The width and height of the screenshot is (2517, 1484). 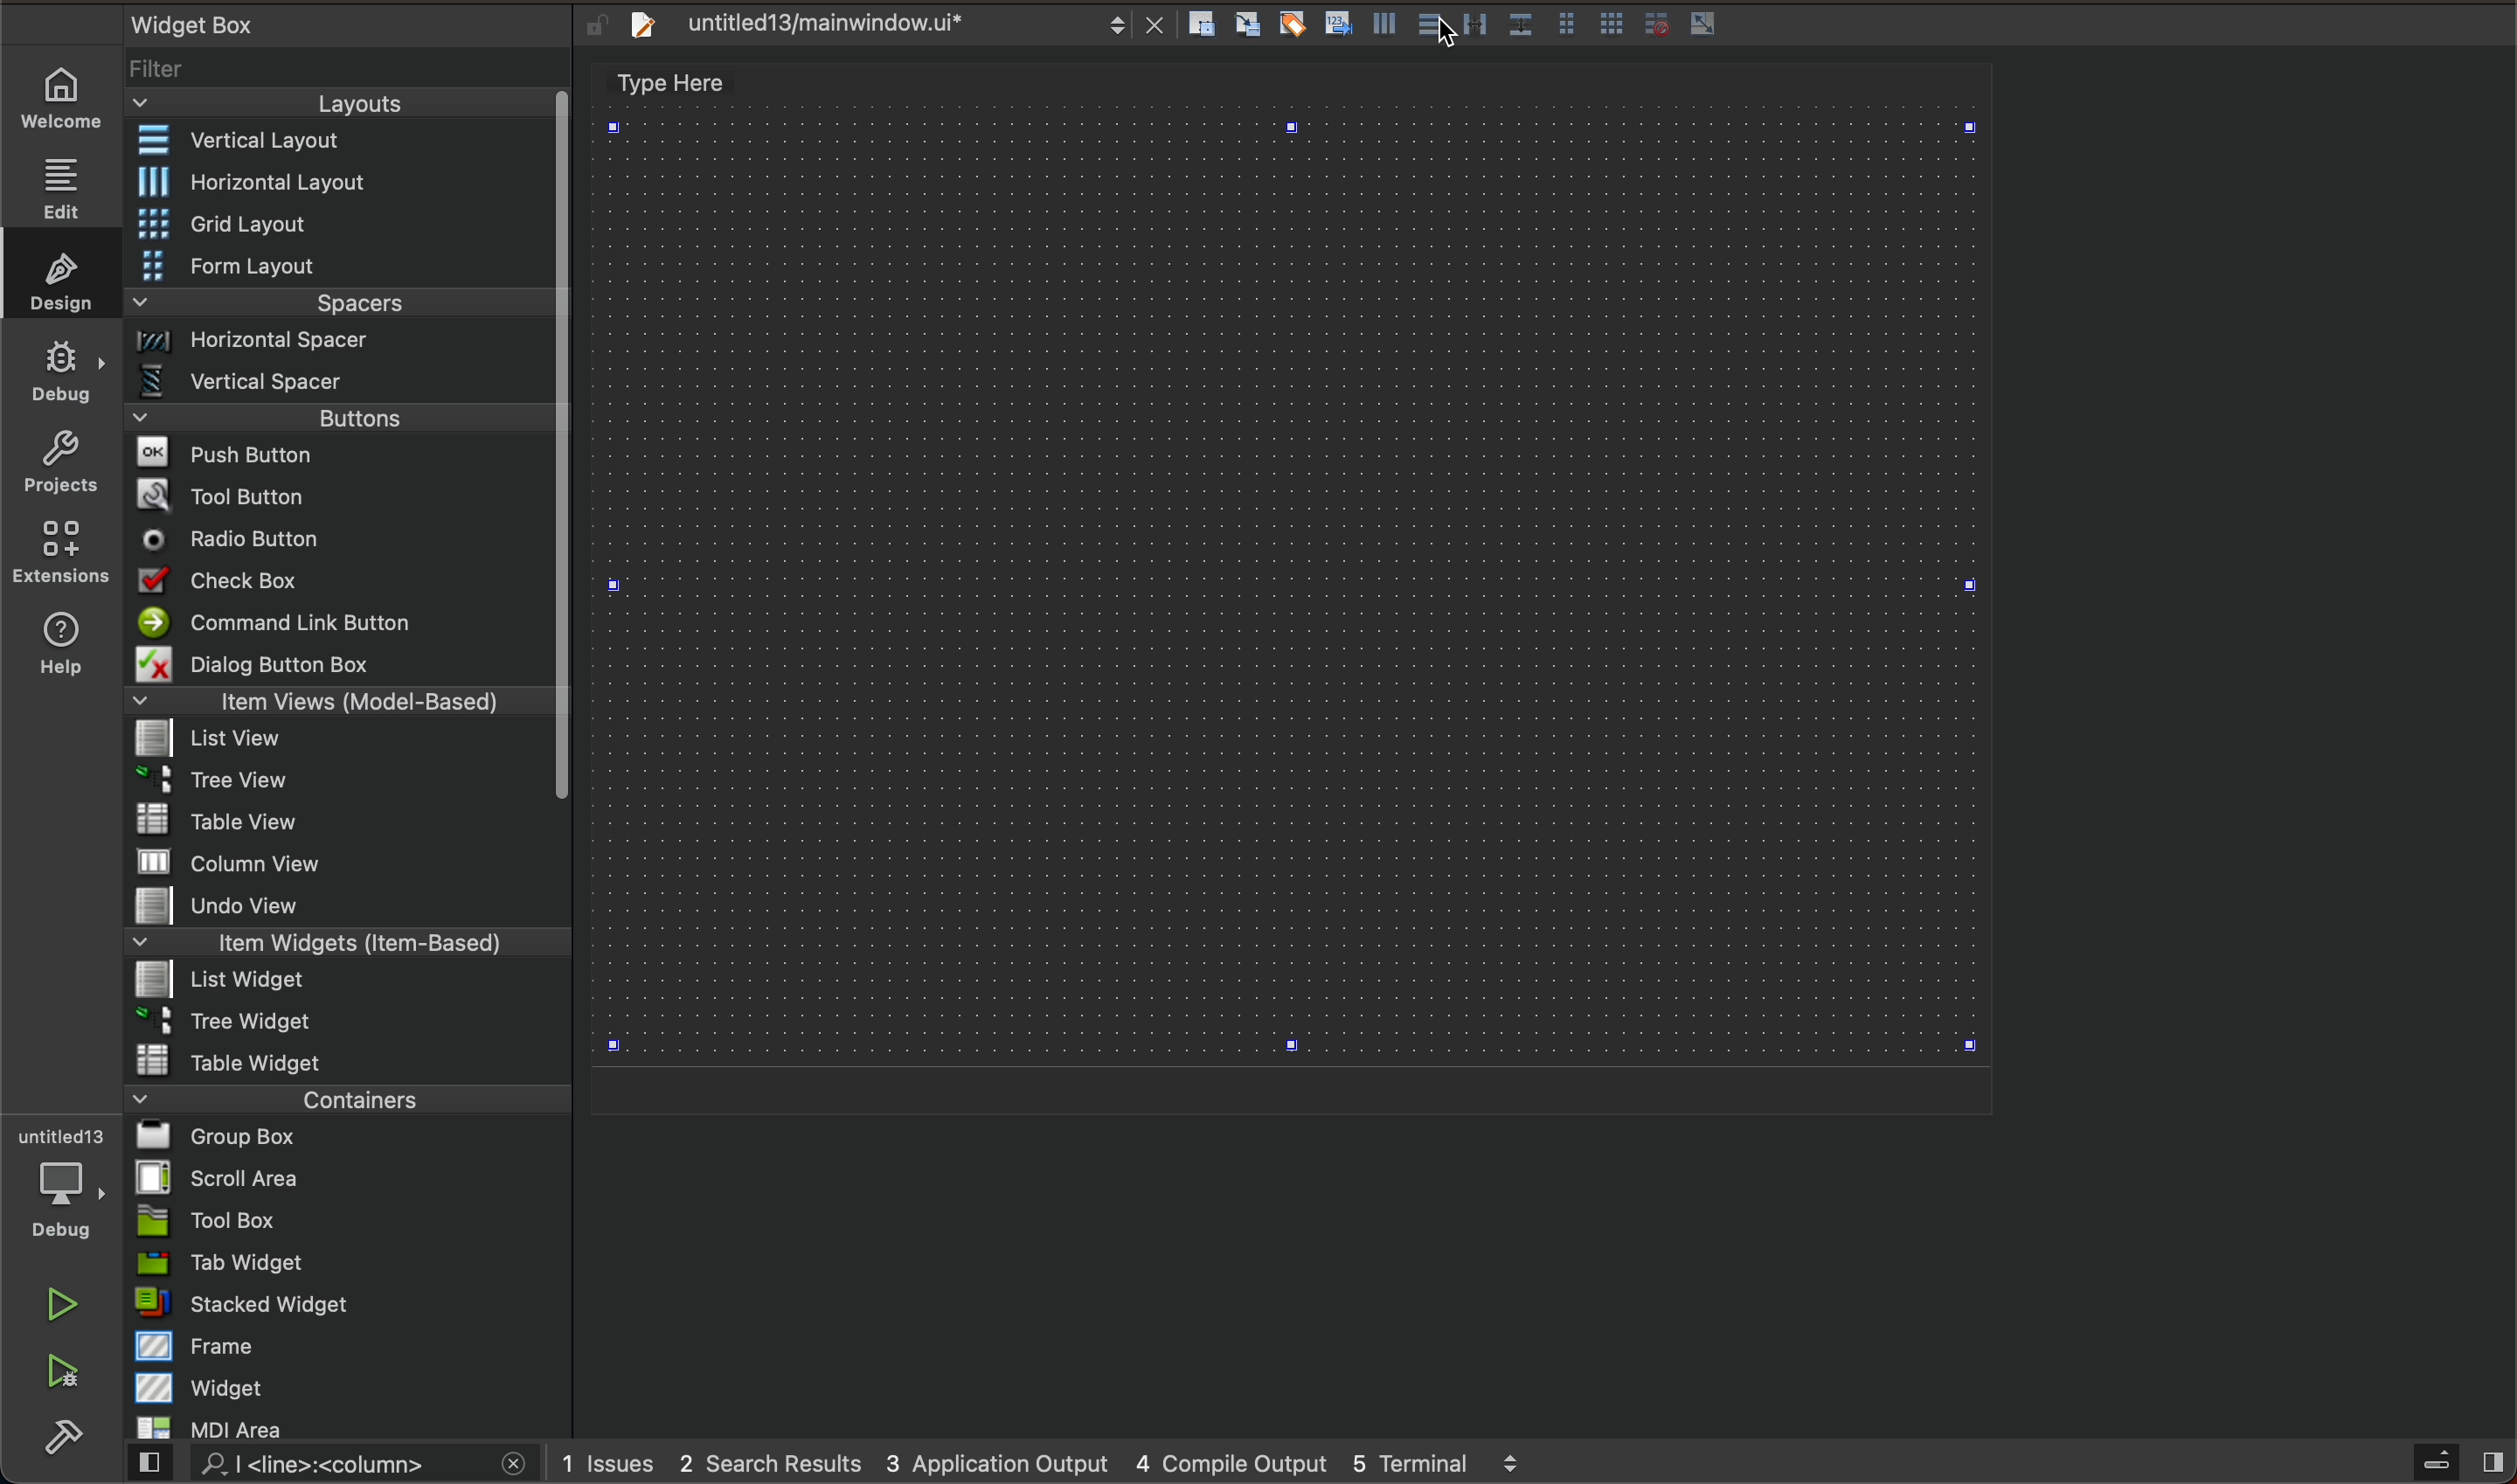 What do you see at coordinates (345, 581) in the screenshot?
I see `checkbox` at bounding box center [345, 581].